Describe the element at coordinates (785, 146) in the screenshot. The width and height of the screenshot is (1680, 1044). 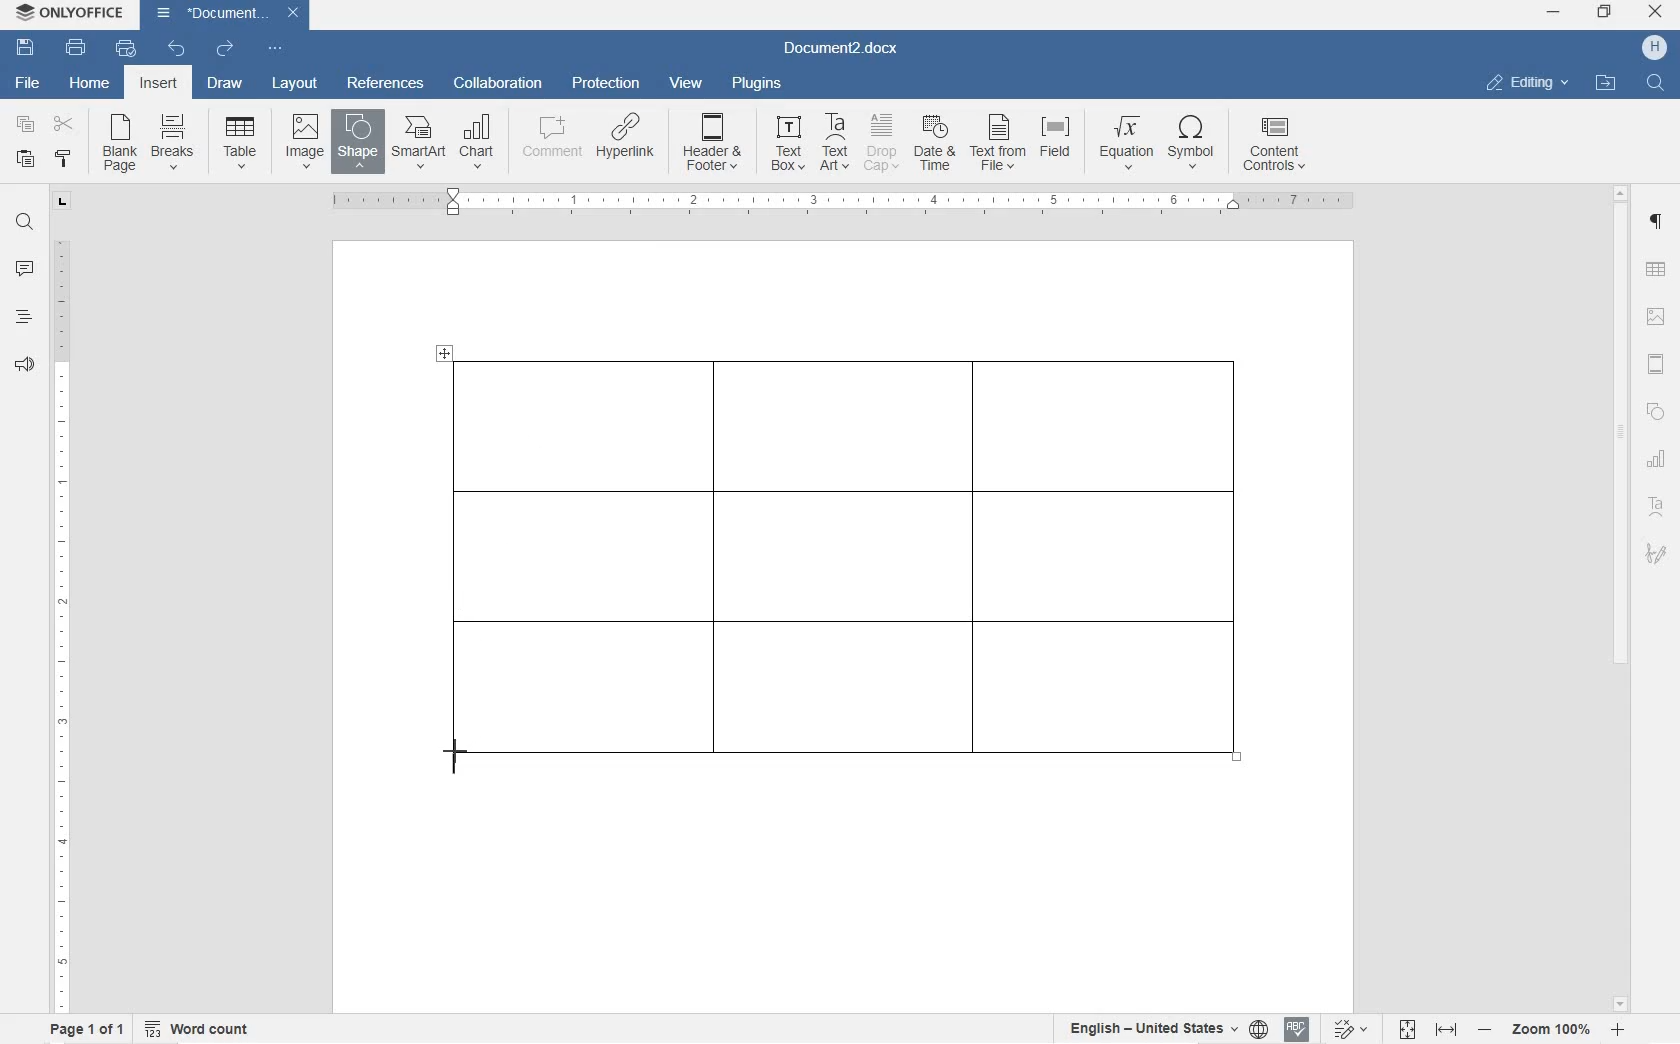
I see `TEXT BOX` at that location.